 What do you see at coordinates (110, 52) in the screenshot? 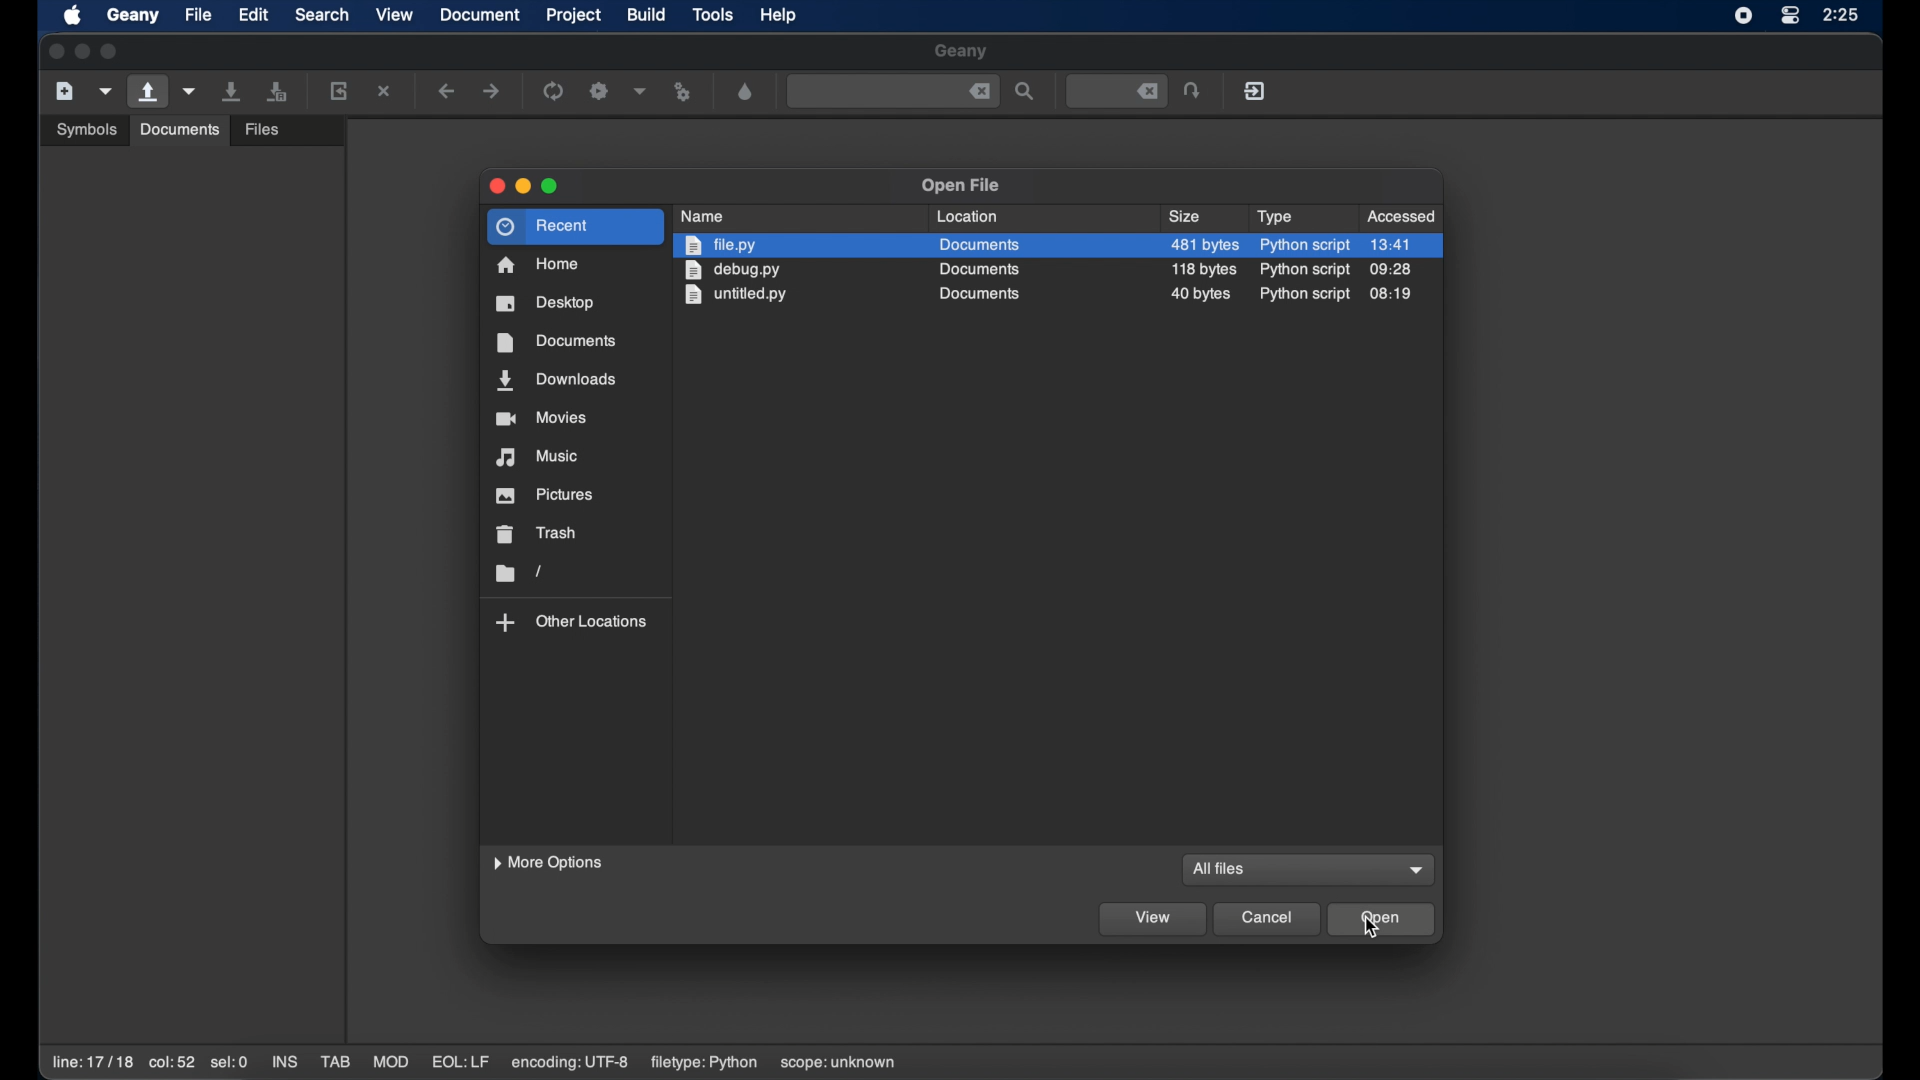
I see `maximize` at bounding box center [110, 52].